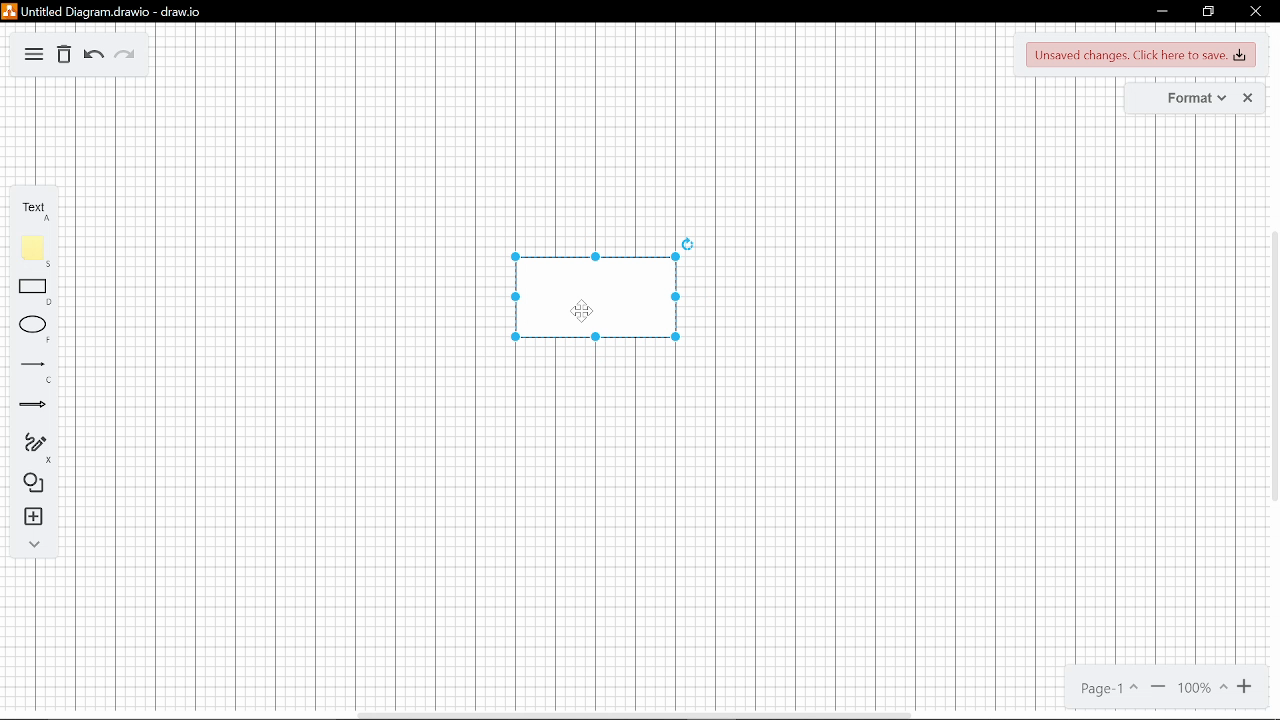  I want to click on draw, so click(34, 444).